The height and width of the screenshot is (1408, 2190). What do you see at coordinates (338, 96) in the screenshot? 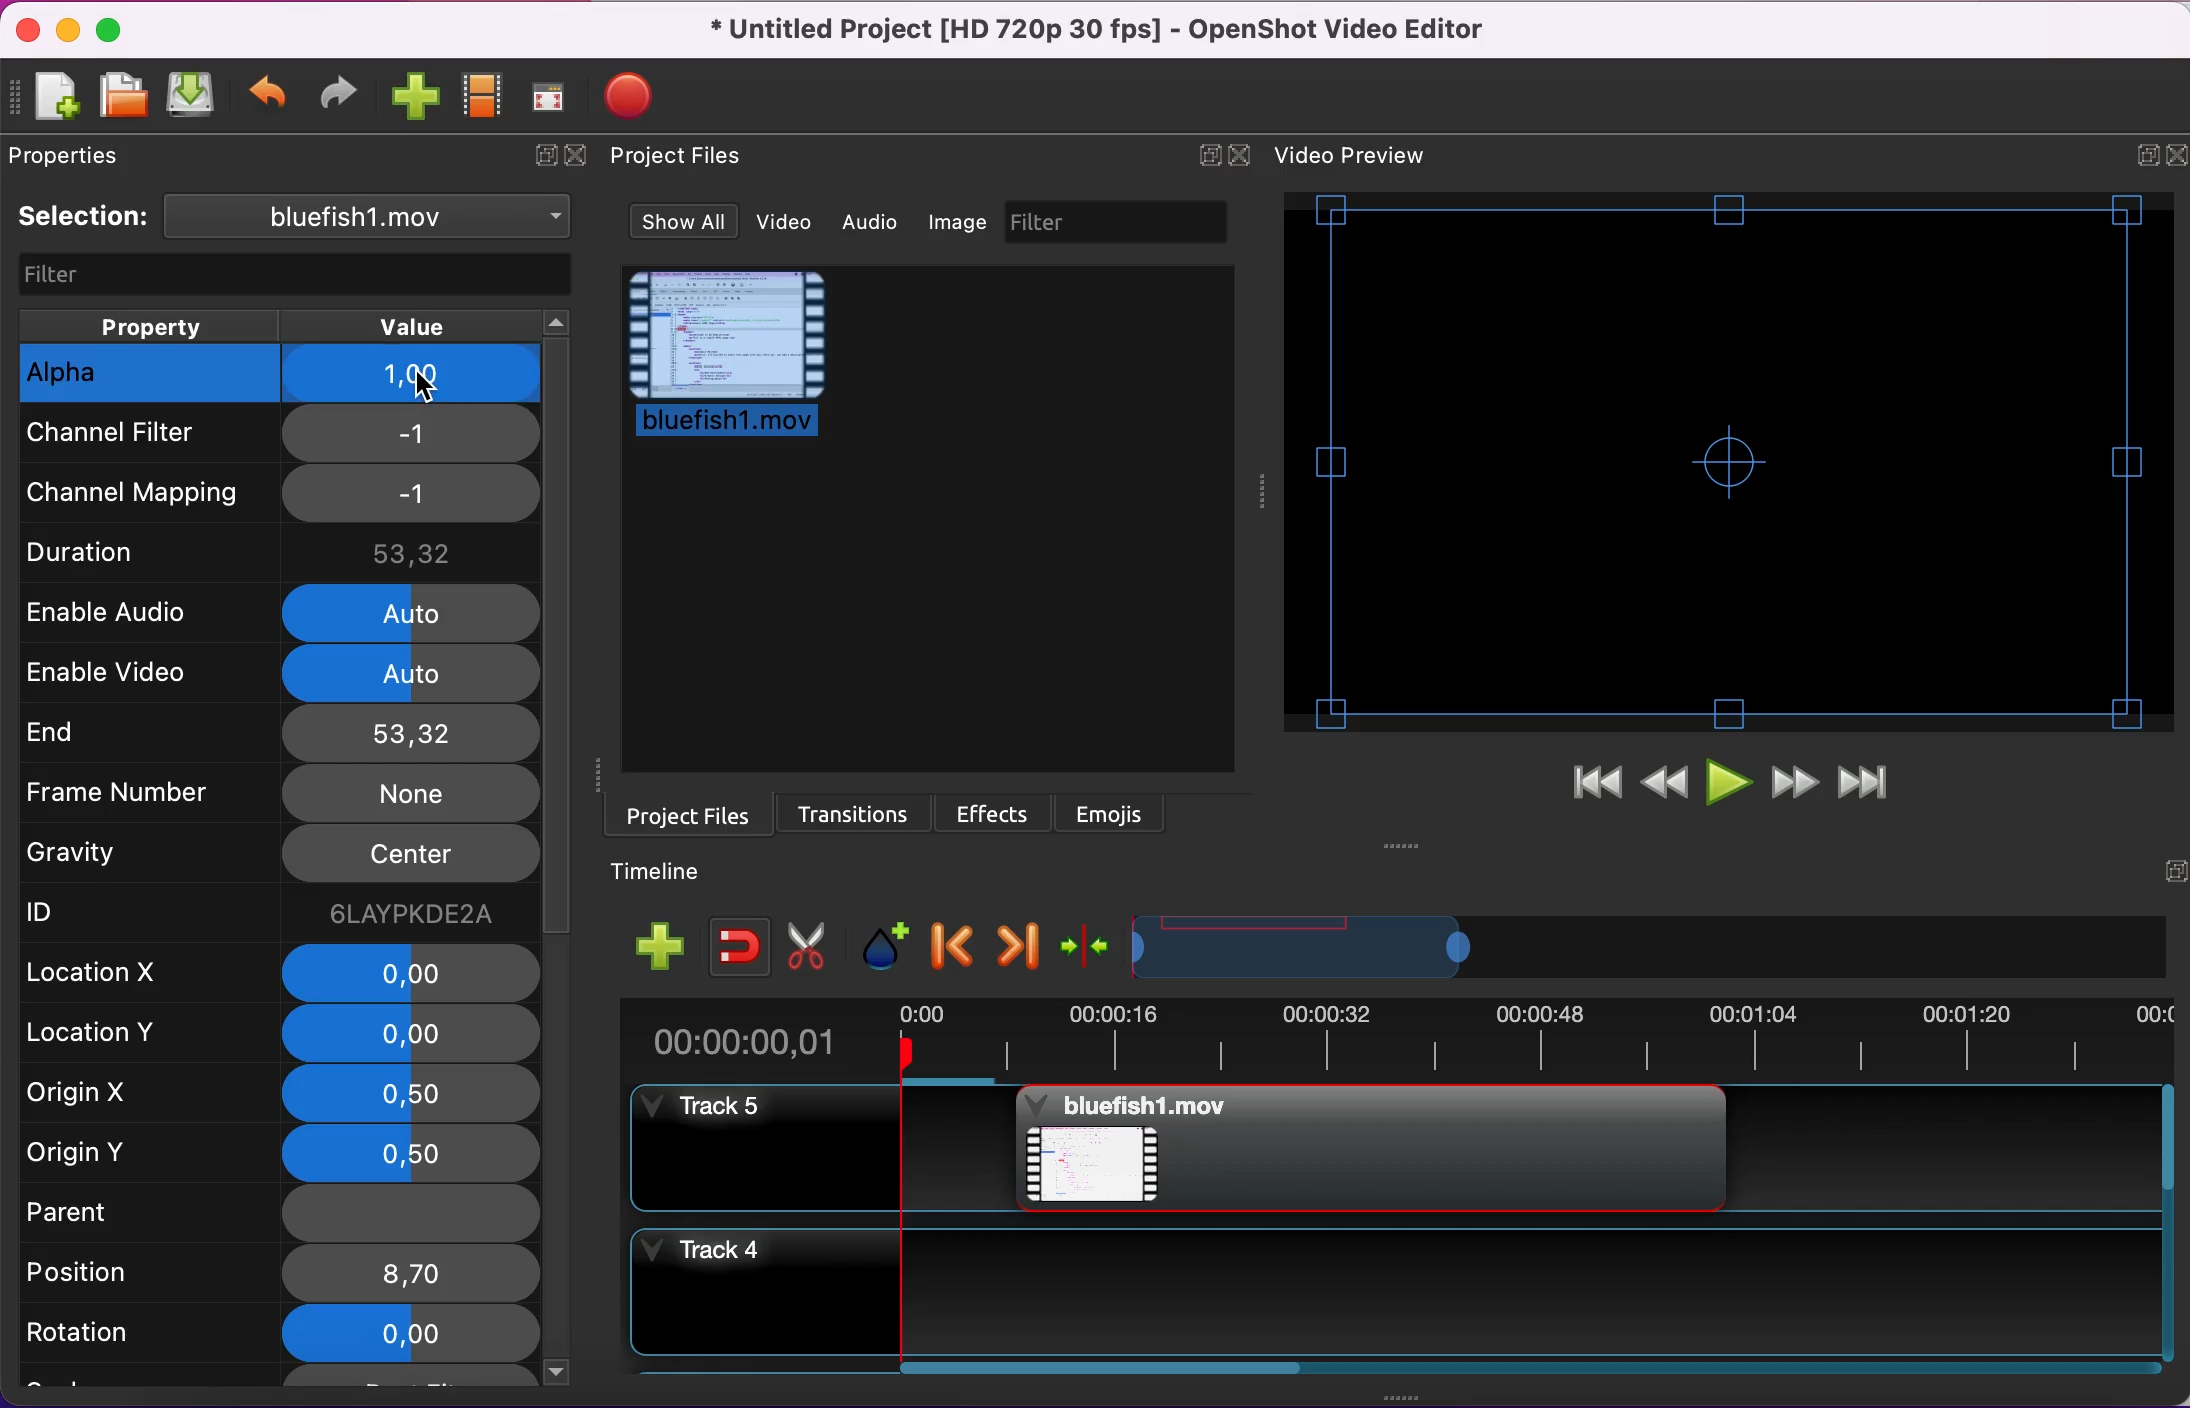
I see `redo` at bounding box center [338, 96].